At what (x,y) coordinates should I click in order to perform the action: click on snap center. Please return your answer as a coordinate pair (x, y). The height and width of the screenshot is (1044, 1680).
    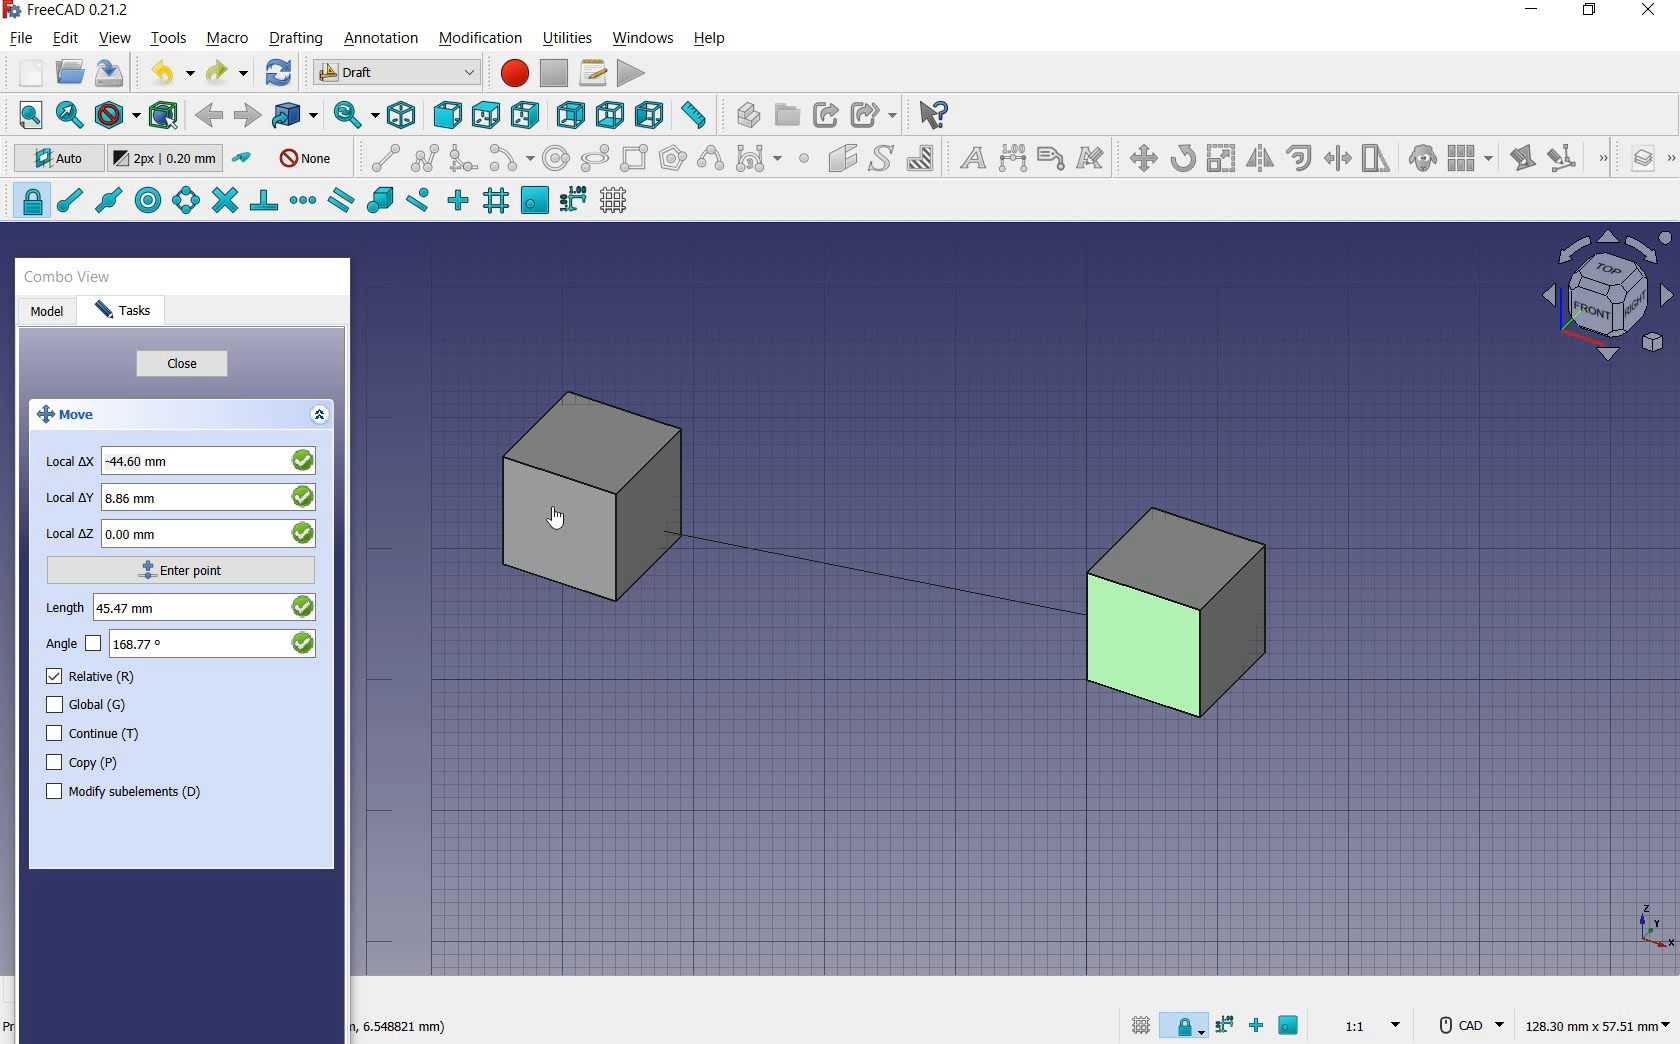
    Looking at the image, I should click on (150, 200).